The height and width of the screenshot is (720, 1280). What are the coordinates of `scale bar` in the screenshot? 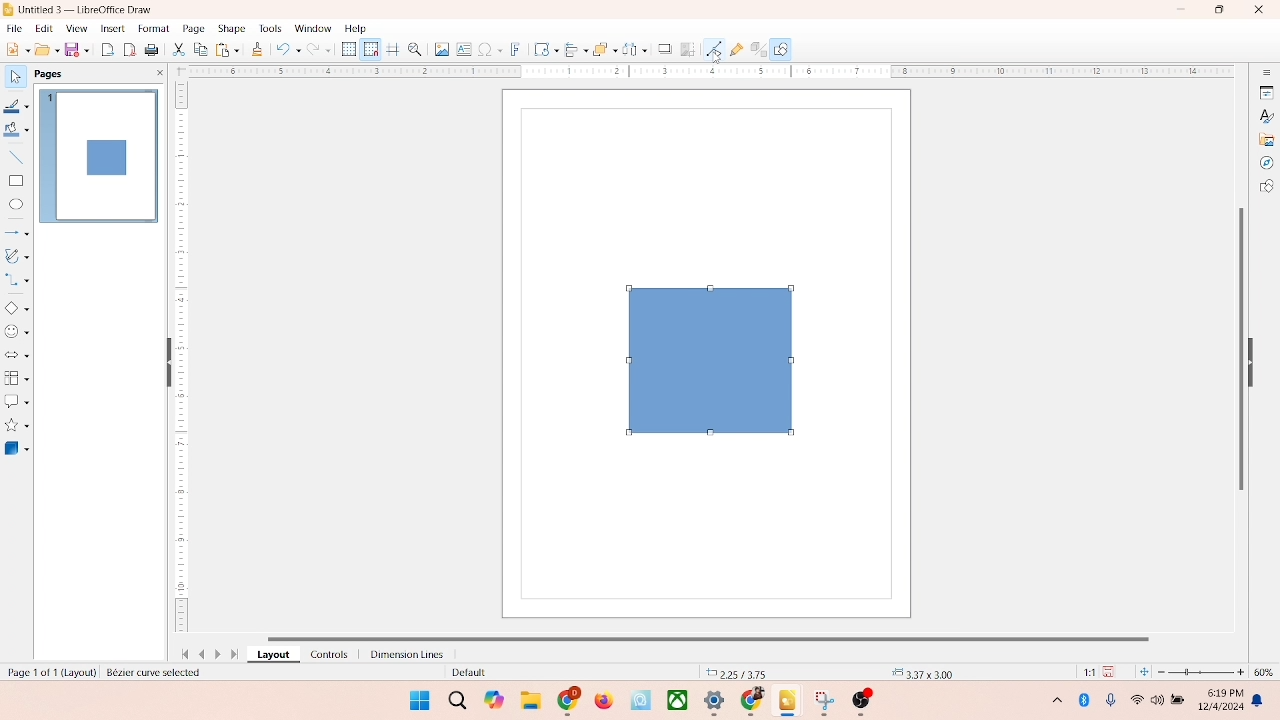 It's located at (181, 360).